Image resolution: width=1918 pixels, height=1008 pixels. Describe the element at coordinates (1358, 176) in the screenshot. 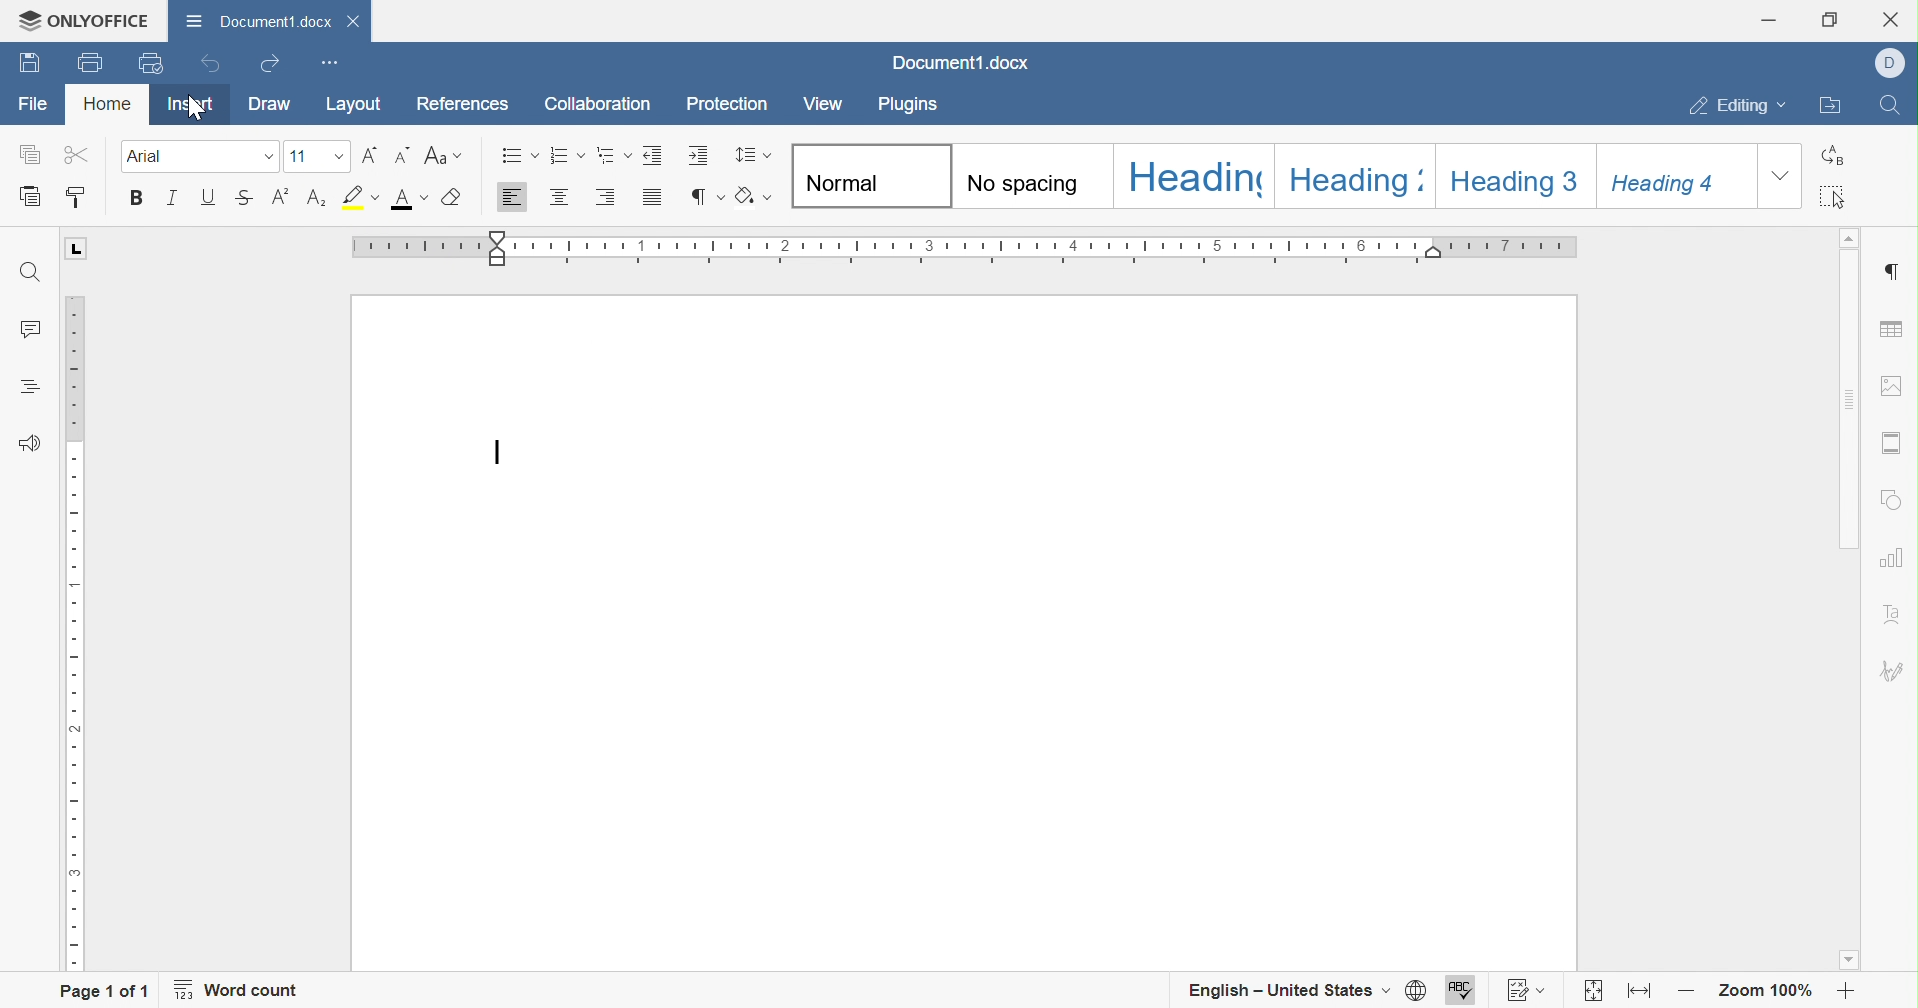

I see `Heading2` at that location.